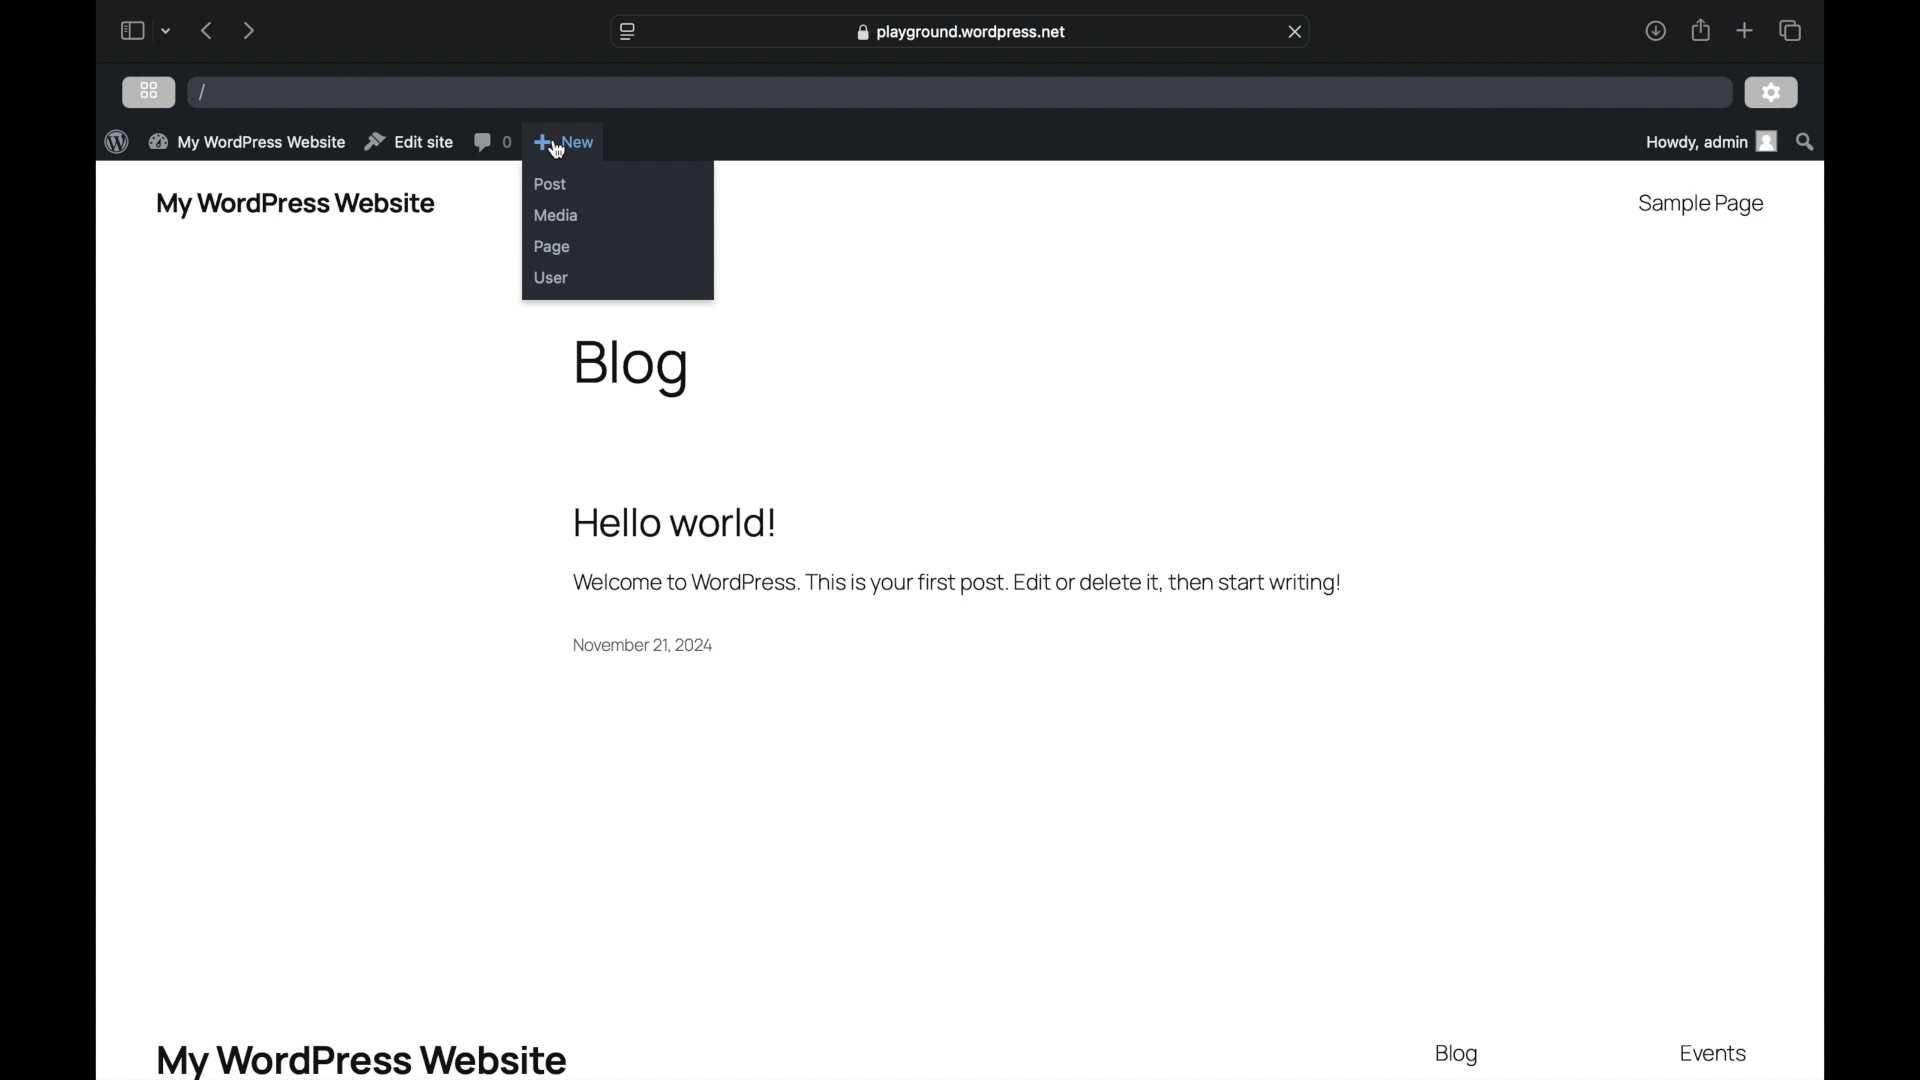  Describe the element at coordinates (1790, 29) in the screenshot. I see `show tab overview` at that location.